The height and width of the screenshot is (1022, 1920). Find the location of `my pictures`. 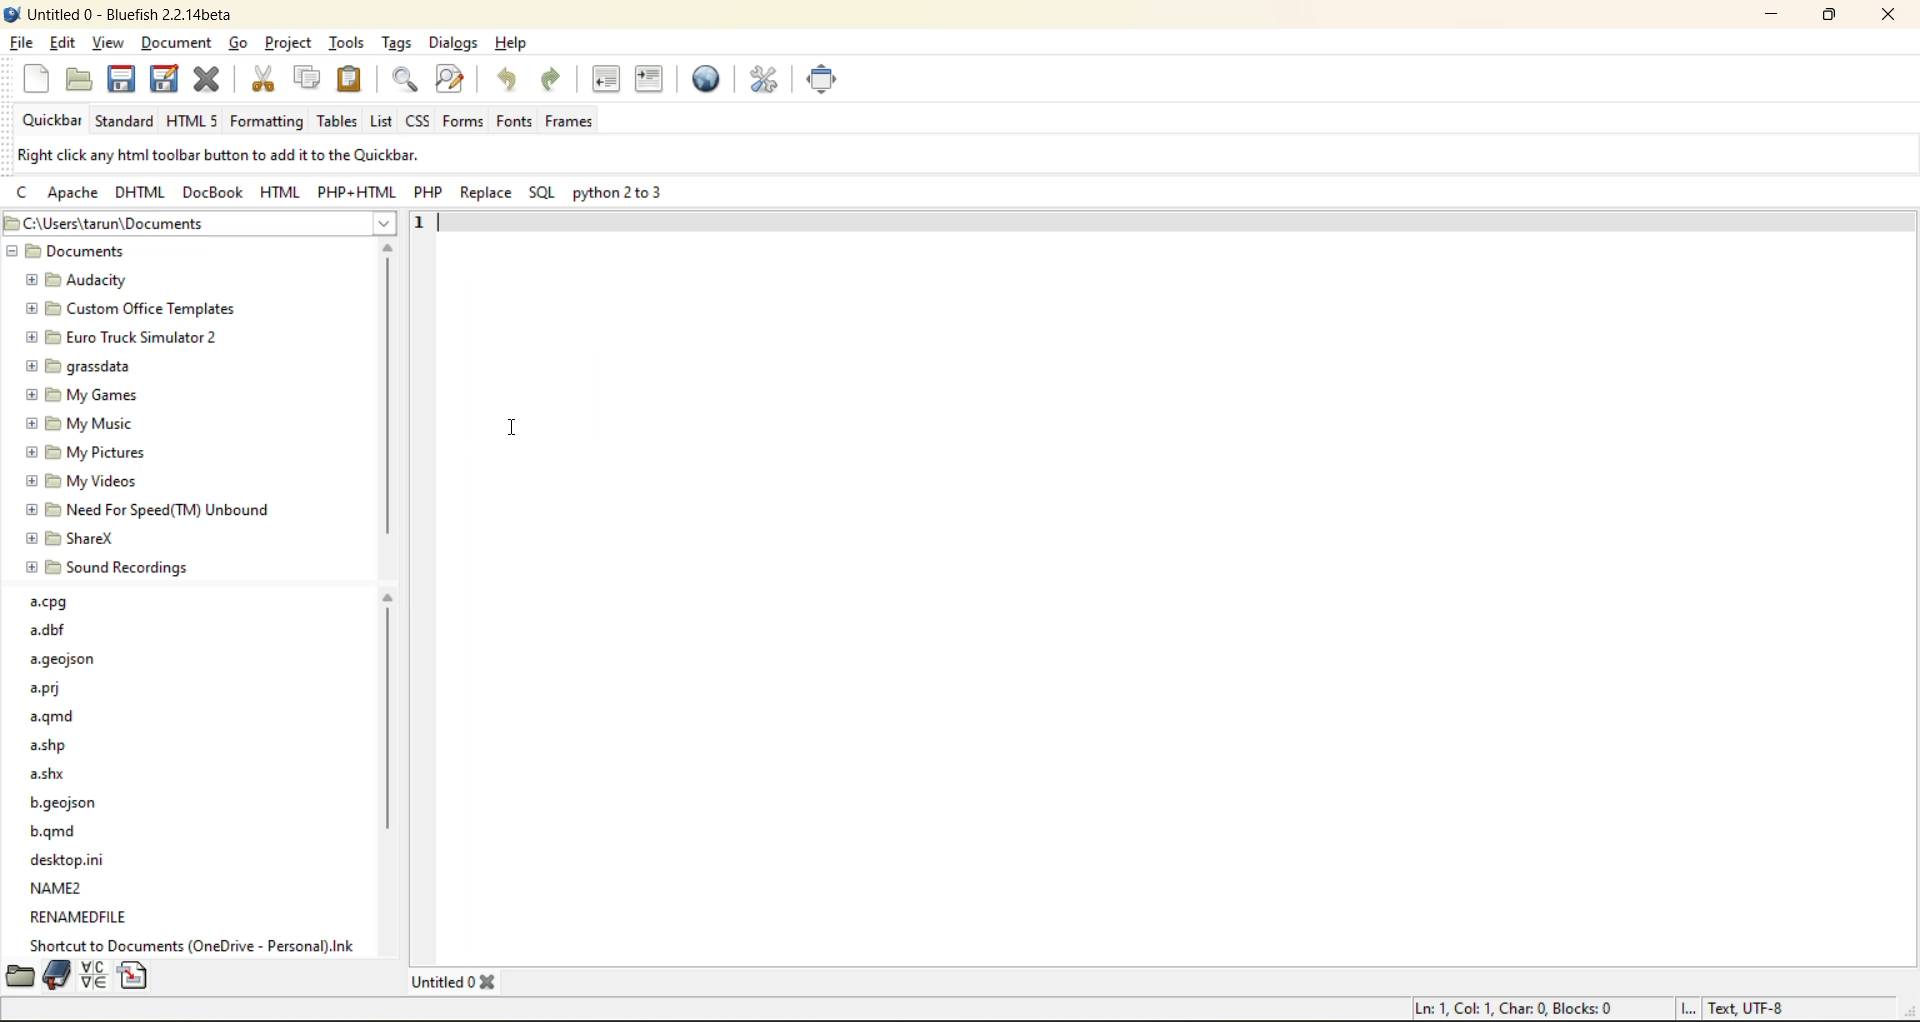

my pictures is located at coordinates (89, 454).